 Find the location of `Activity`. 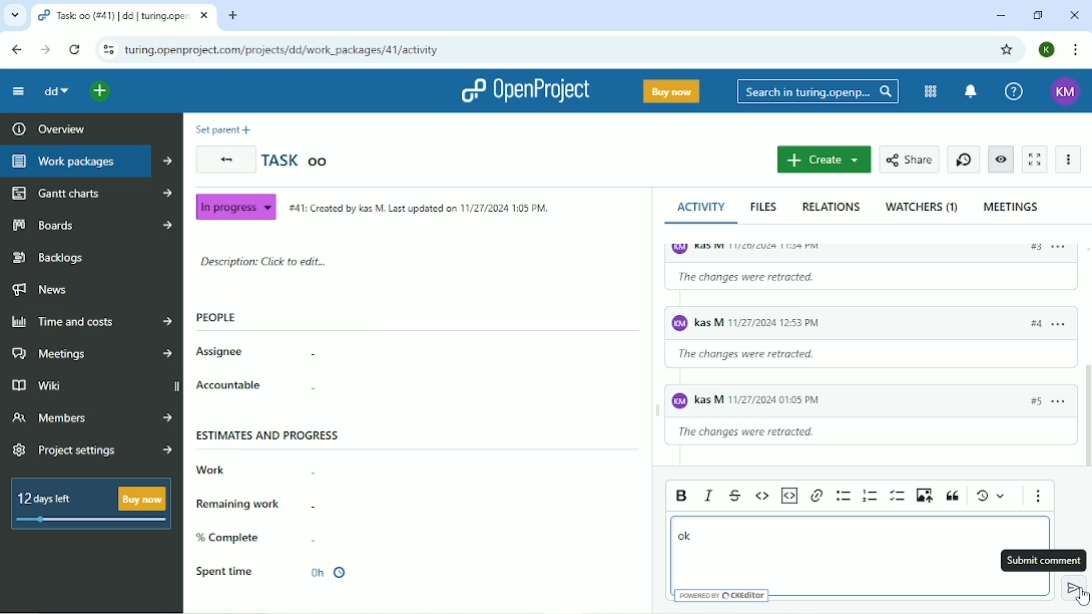

Activity is located at coordinates (705, 207).